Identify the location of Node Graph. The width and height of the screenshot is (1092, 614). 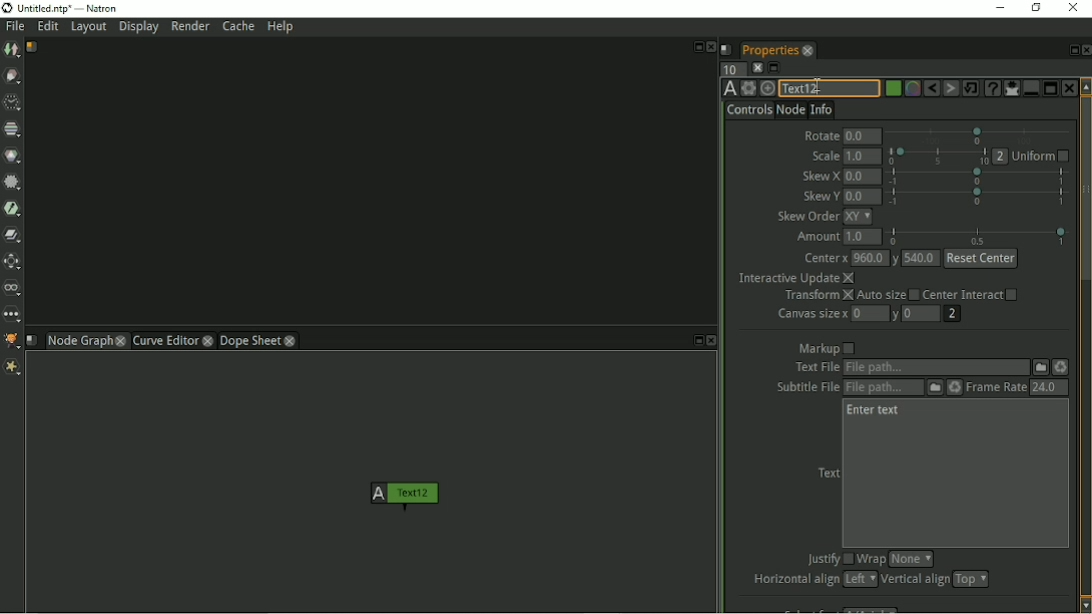
(78, 342).